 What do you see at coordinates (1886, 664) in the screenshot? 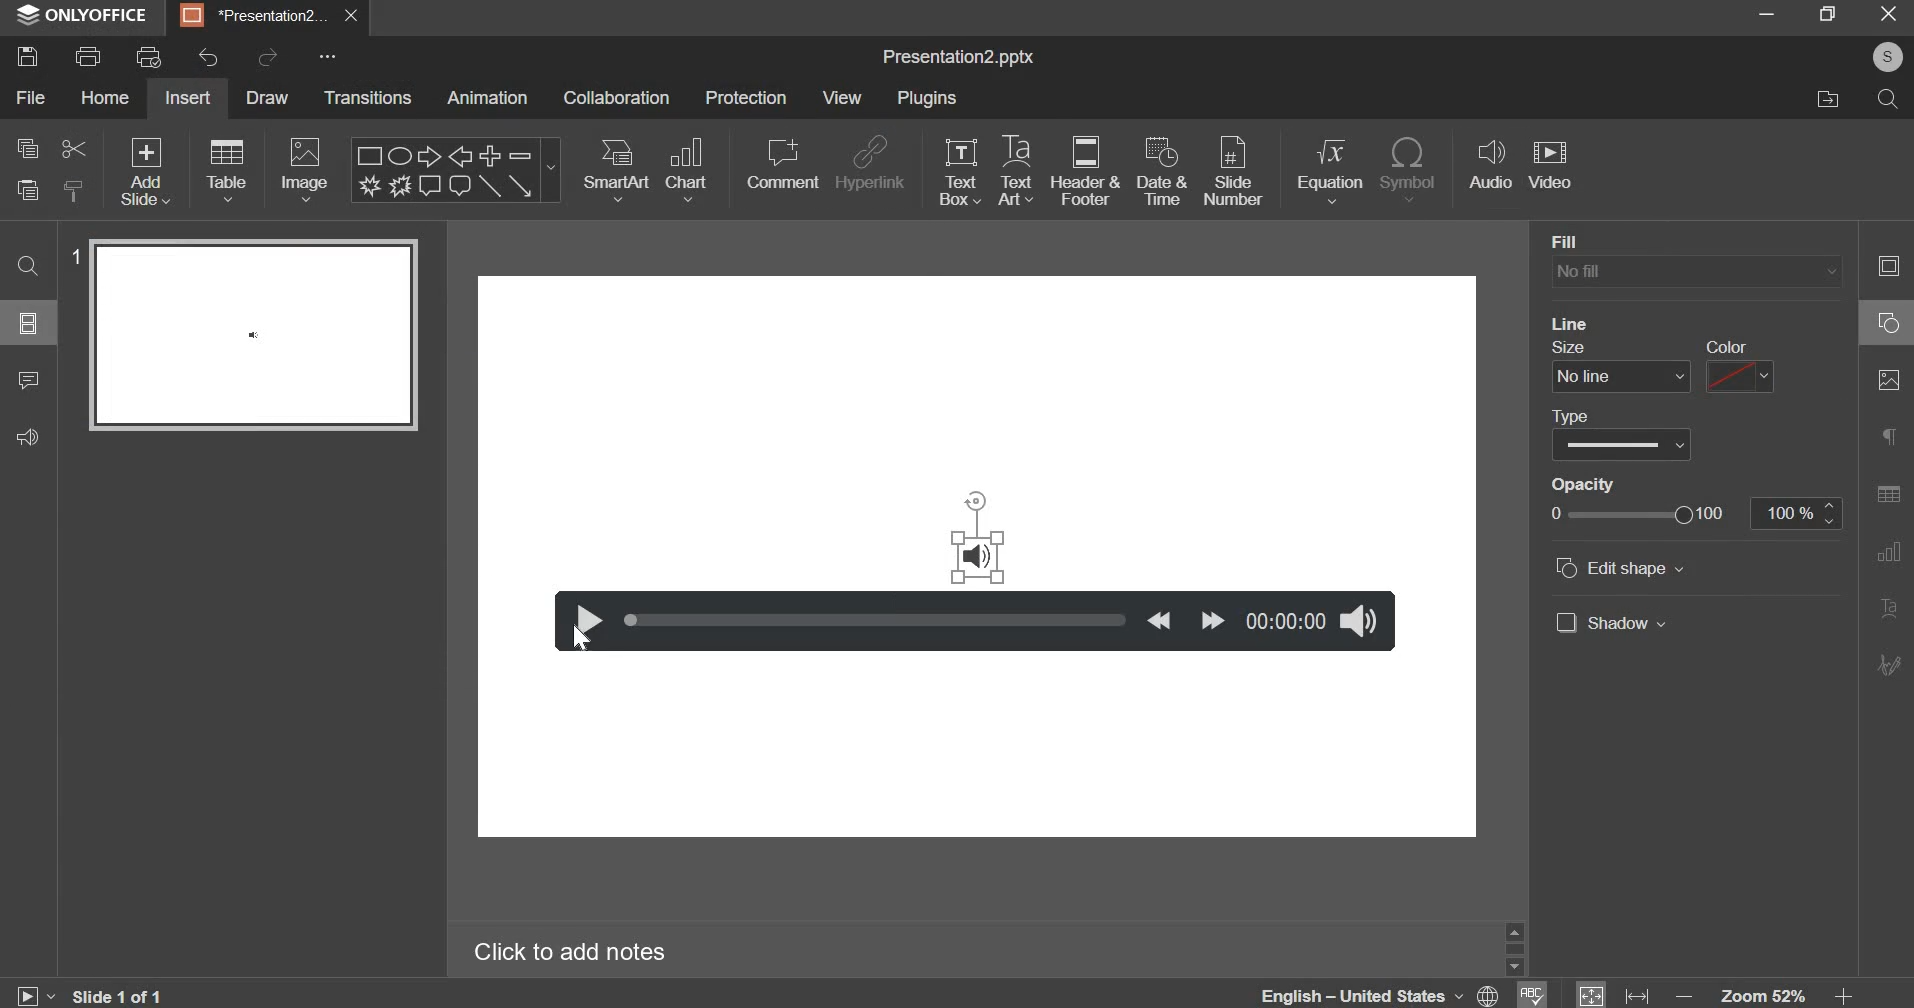
I see `signature settings` at bounding box center [1886, 664].